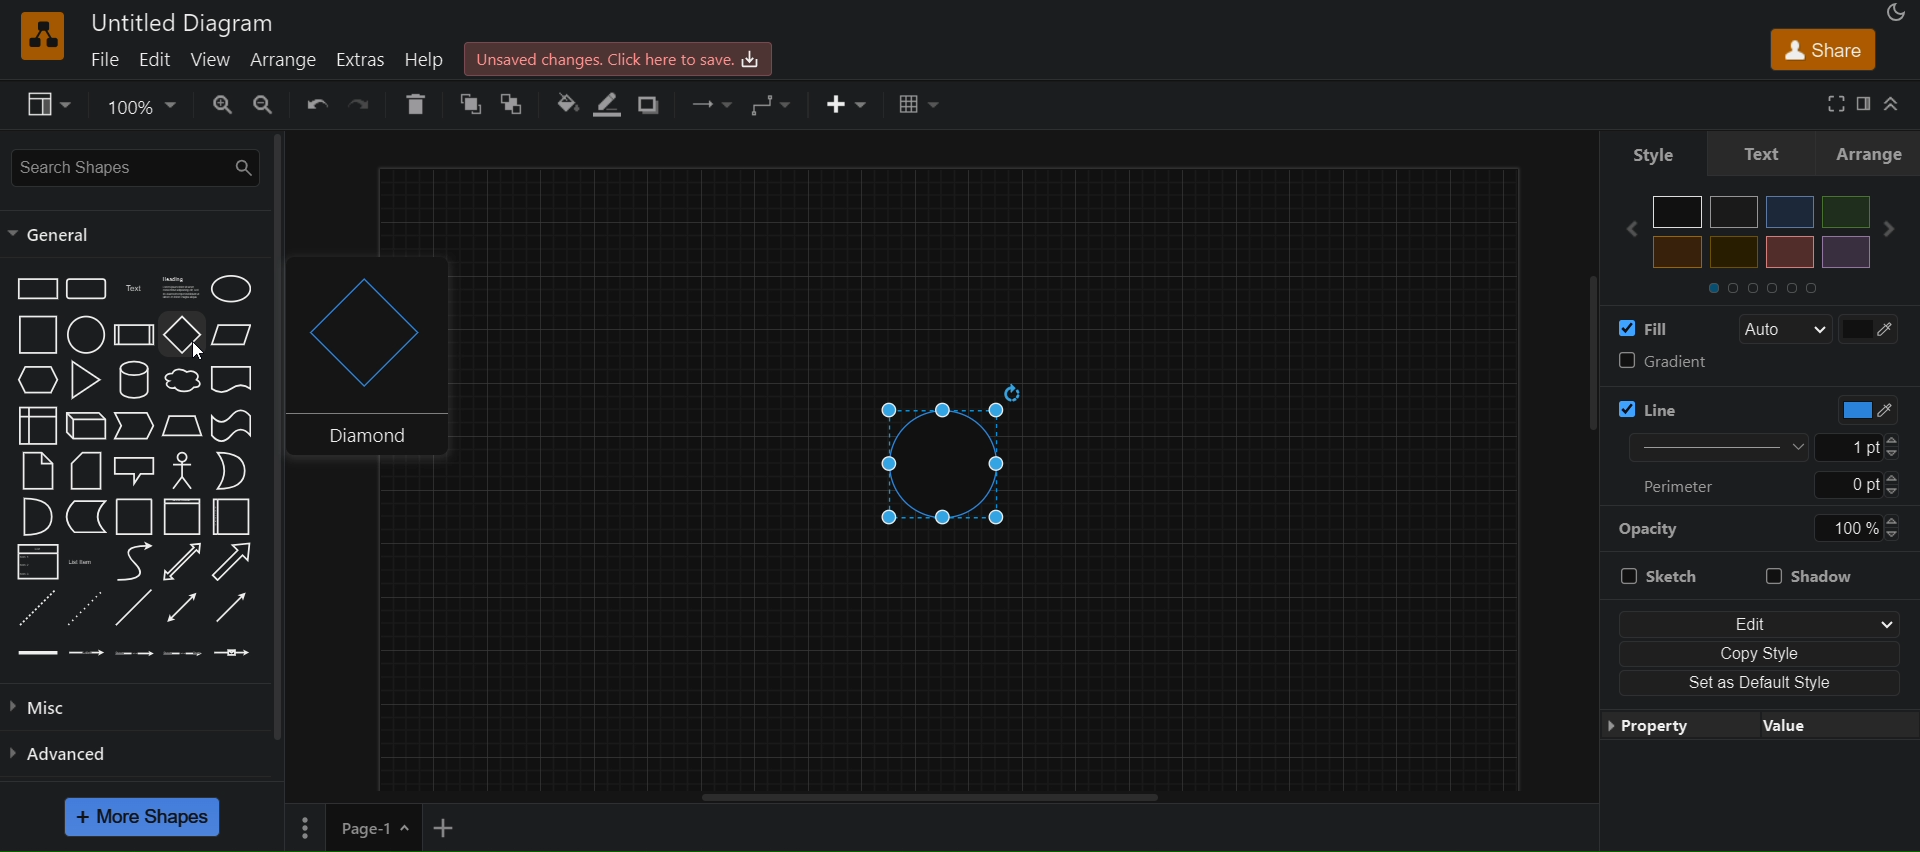 The width and height of the screenshot is (1920, 852). What do you see at coordinates (1866, 104) in the screenshot?
I see `format` at bounding box center [1866, 104].